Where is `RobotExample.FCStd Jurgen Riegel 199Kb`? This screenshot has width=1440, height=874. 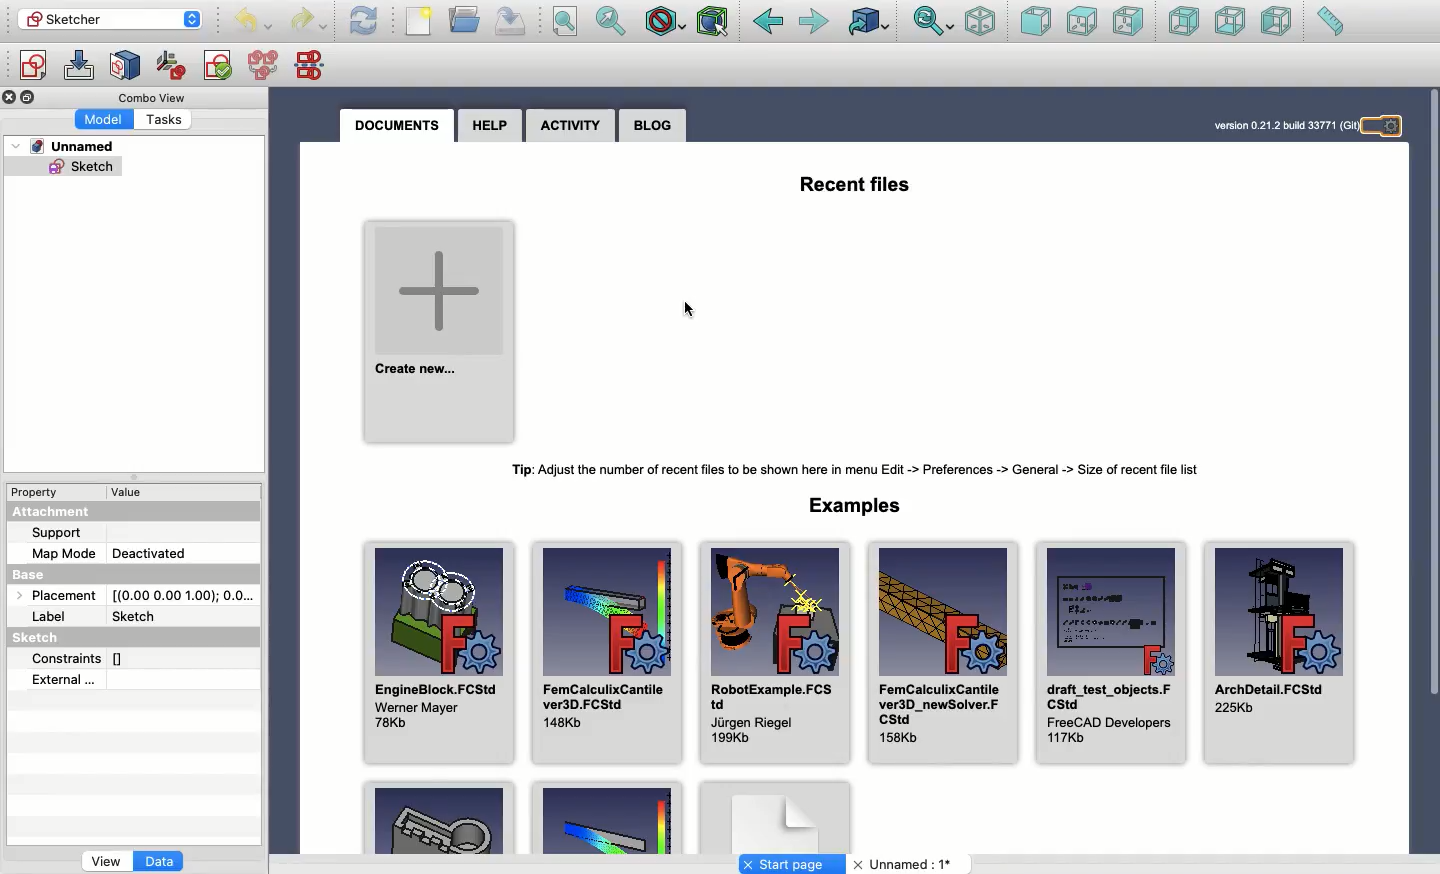
RobotExample.FCStd Jurgen Riegel 199Kb is located at coordinates (774, 651).